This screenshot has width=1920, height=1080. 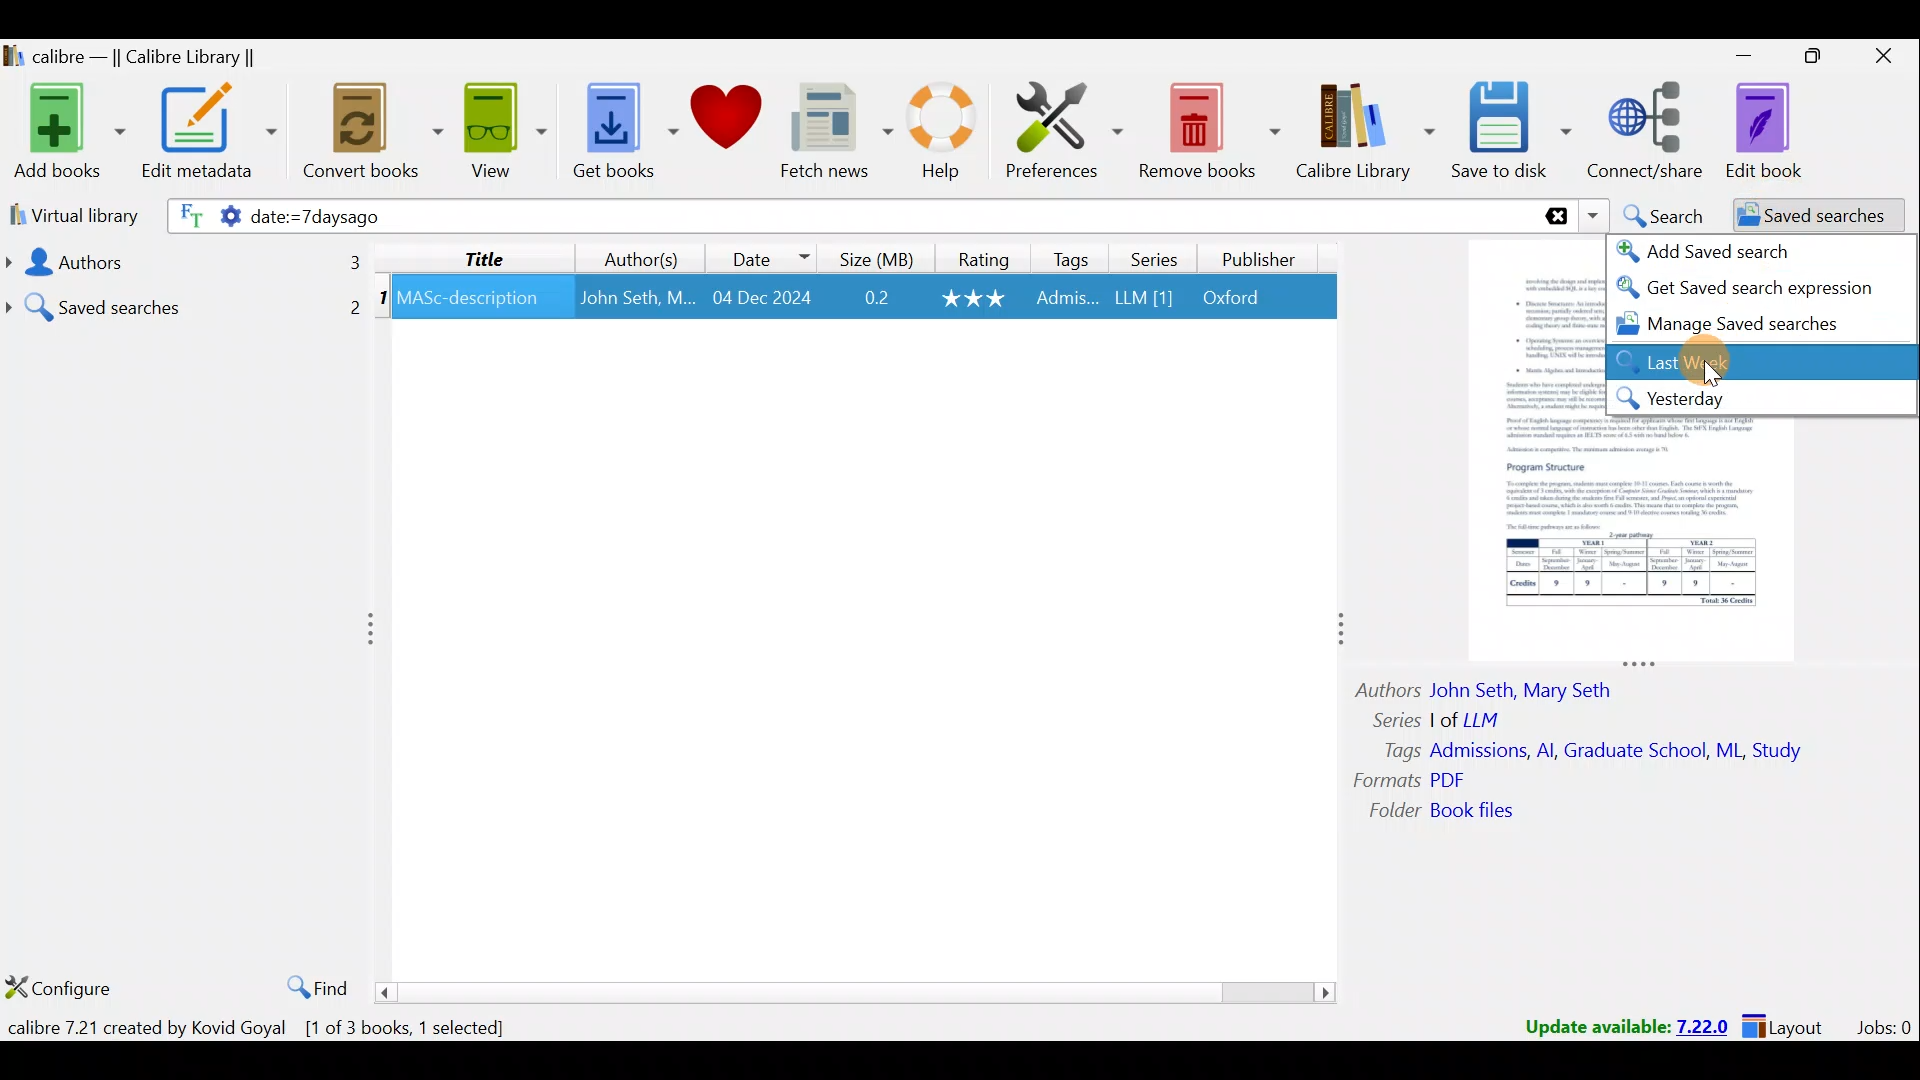 I want to click on 0.2, so click(x=877, y=299).